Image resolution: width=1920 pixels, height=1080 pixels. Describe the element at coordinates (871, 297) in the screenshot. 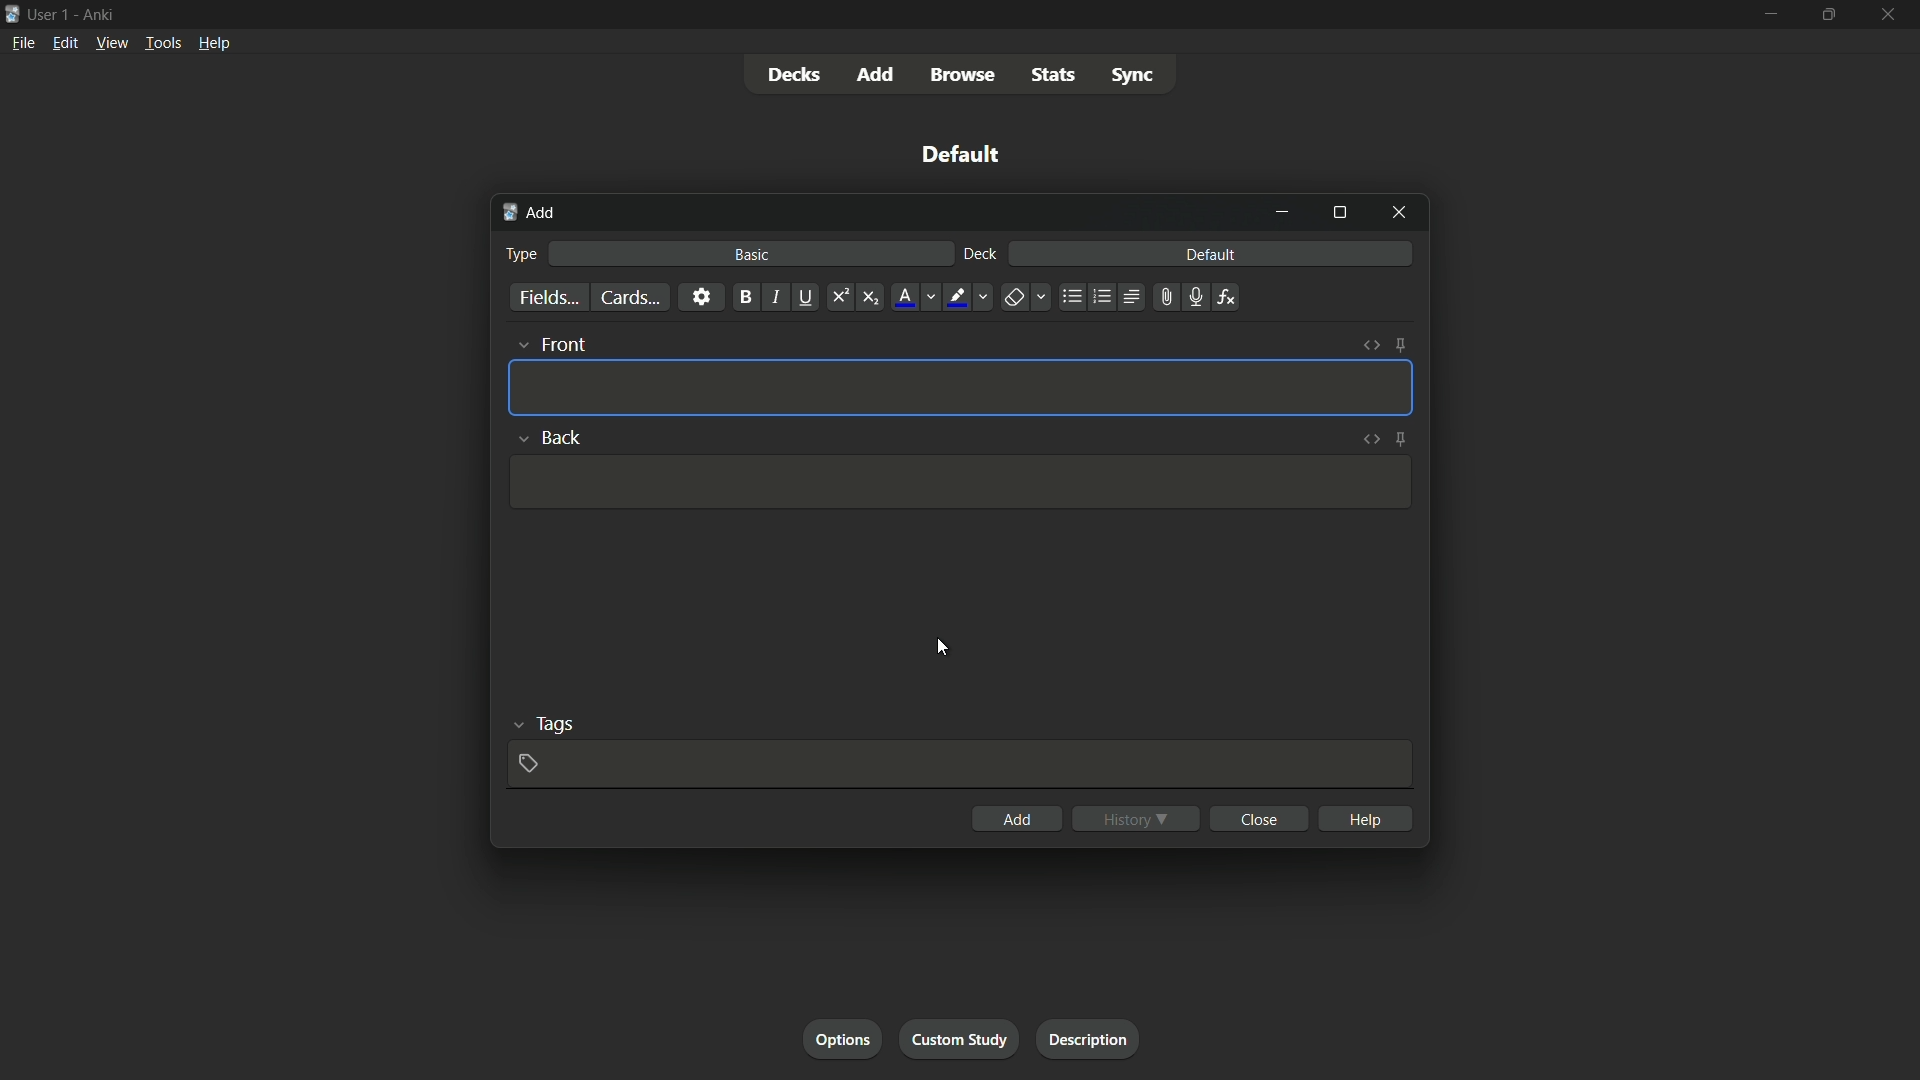

I see `subscript` at that location.